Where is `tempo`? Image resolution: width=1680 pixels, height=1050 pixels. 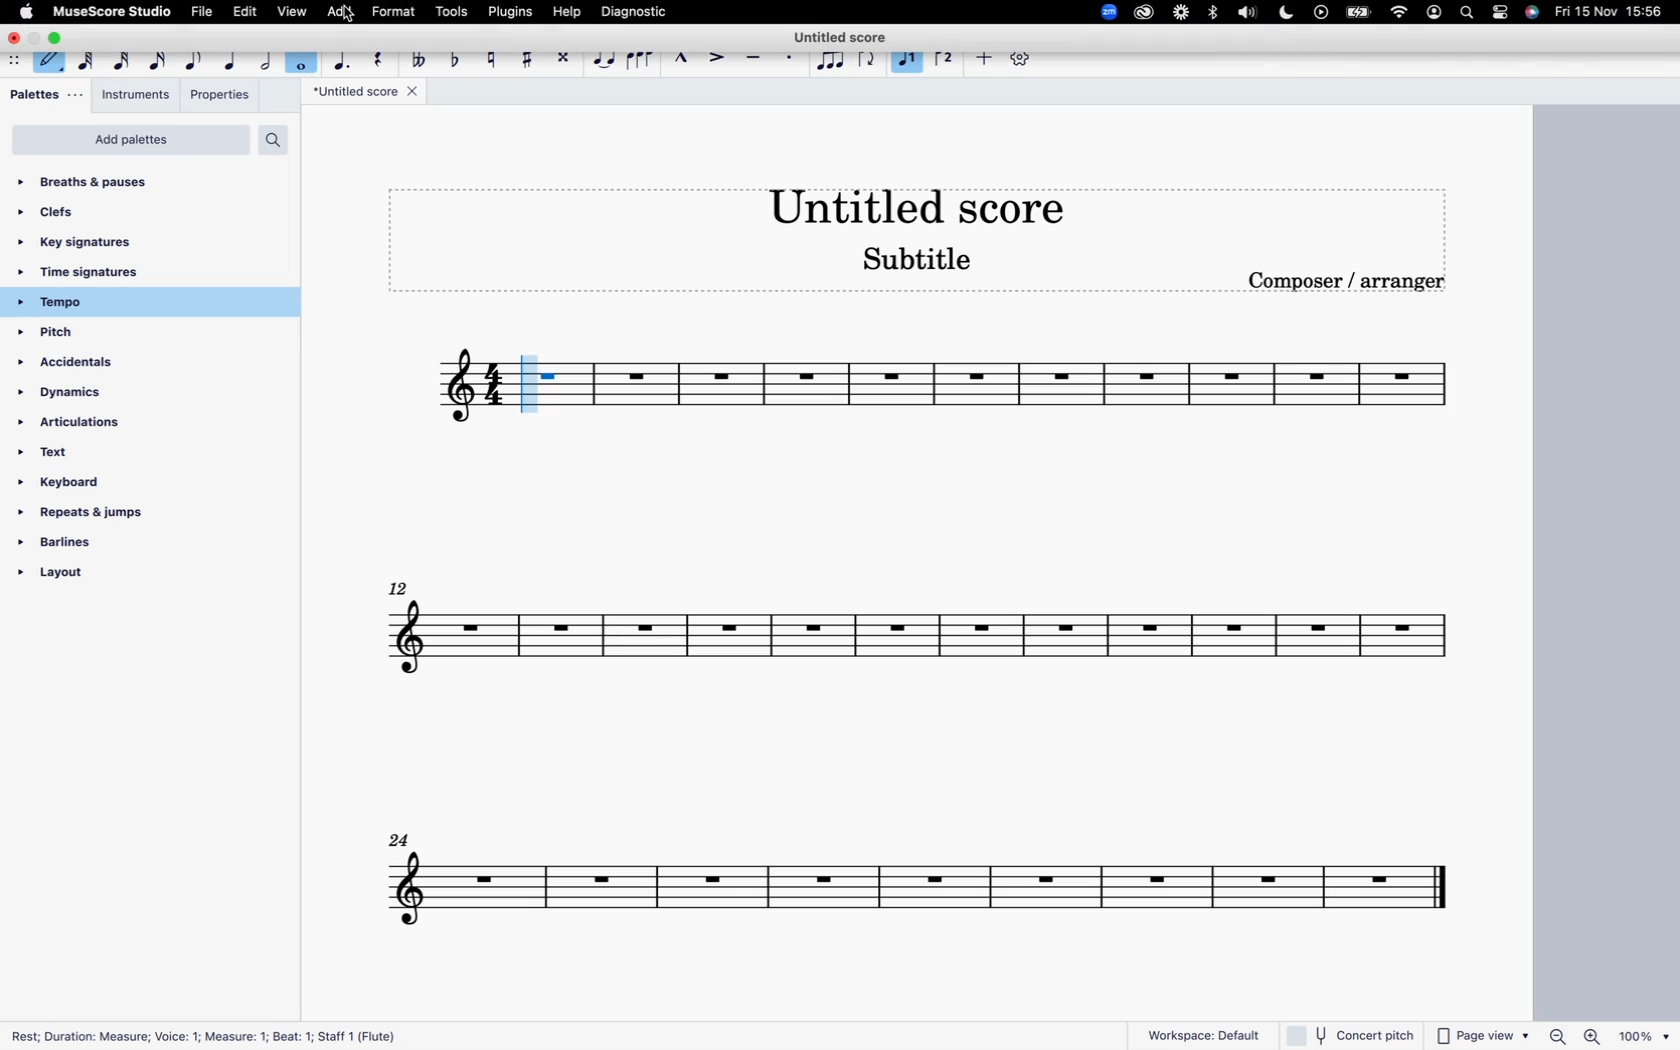 tempo is located at coordinates (143, 303).